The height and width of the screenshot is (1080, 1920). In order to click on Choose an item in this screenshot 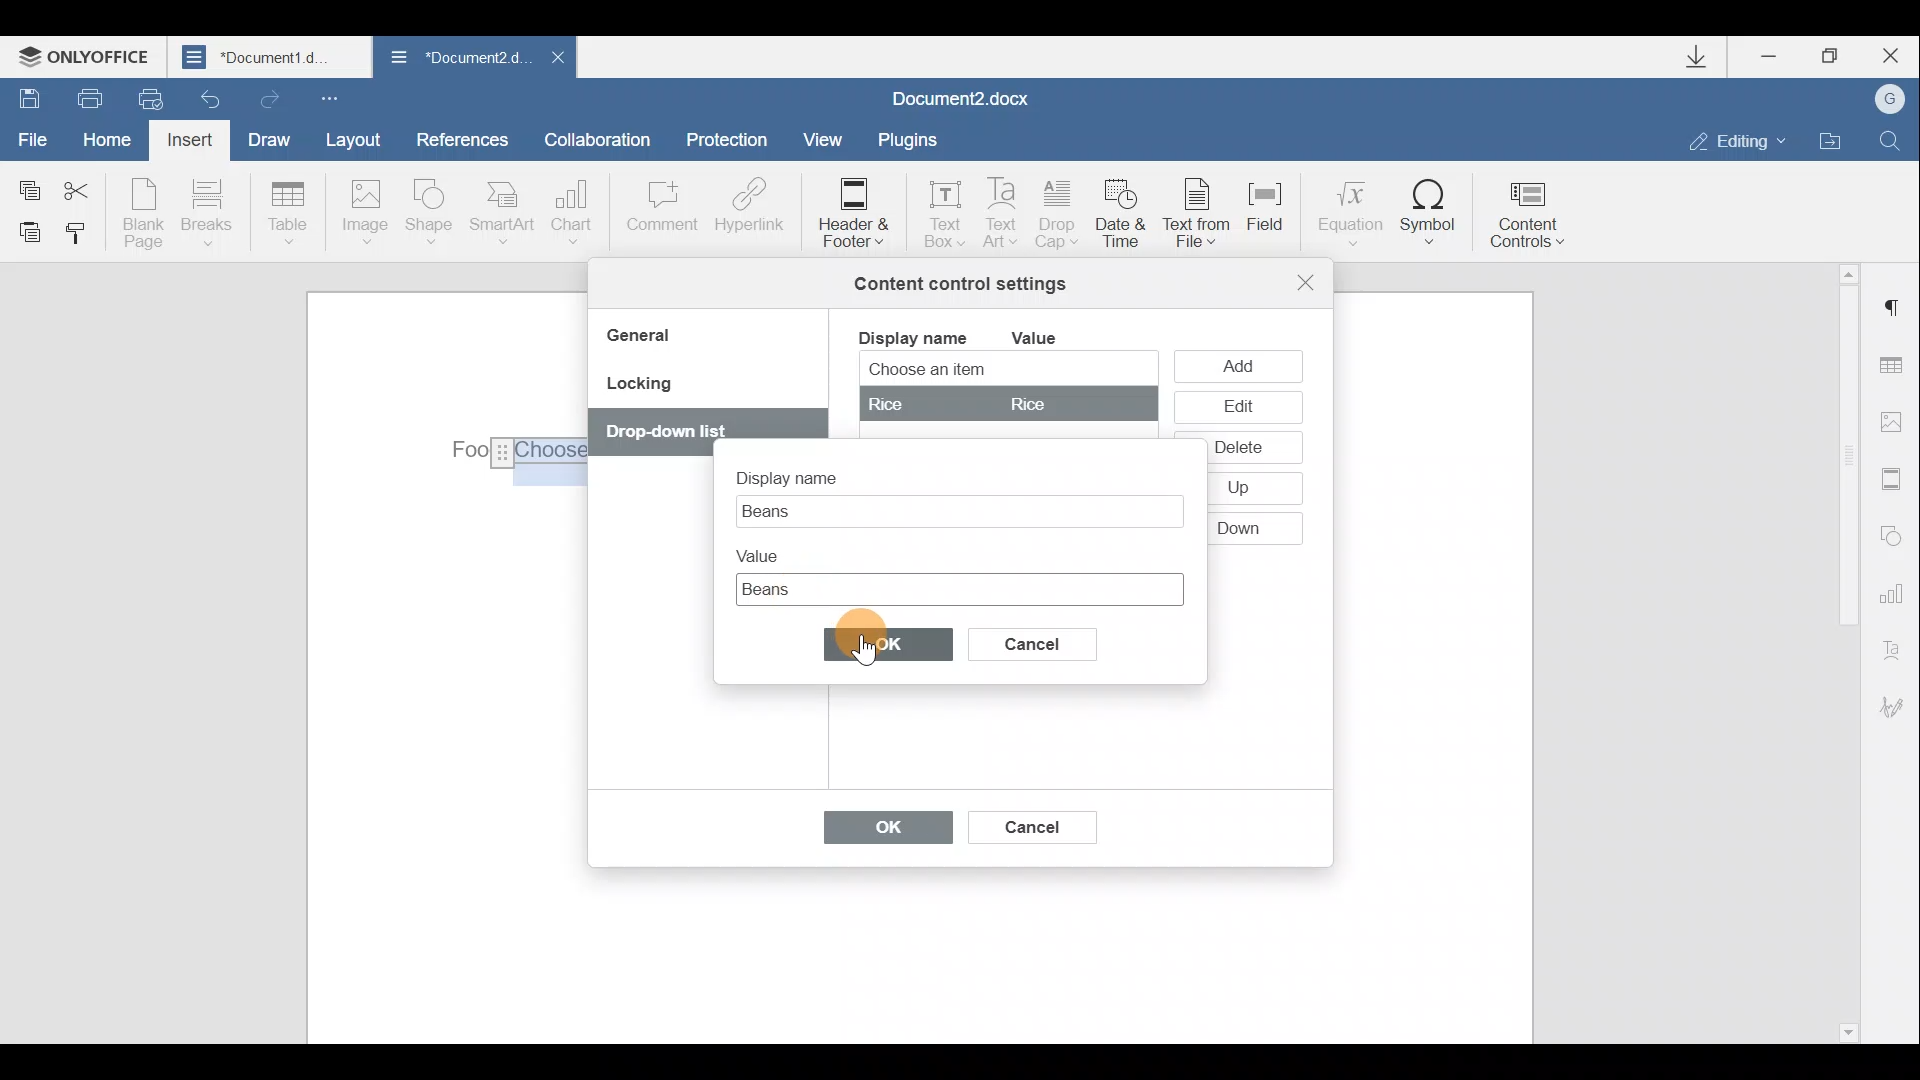, I will do `click(976, 371)`.